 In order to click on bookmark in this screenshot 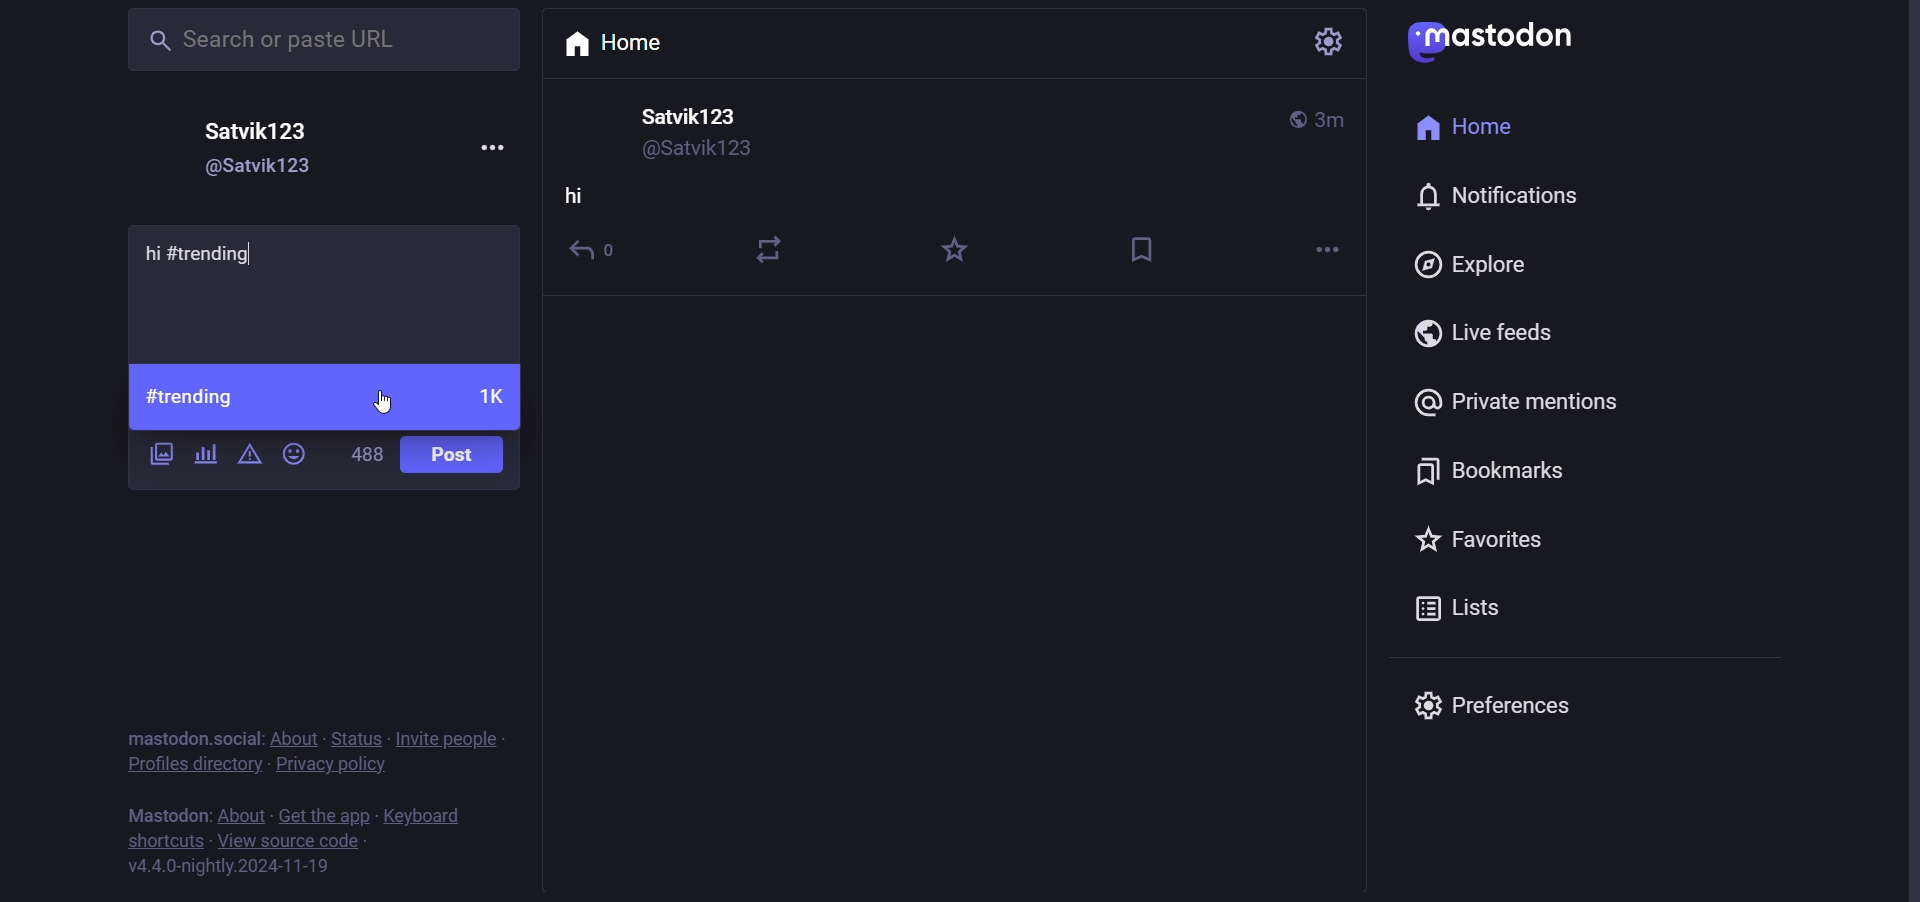, I will do `click(1147, 247)`.